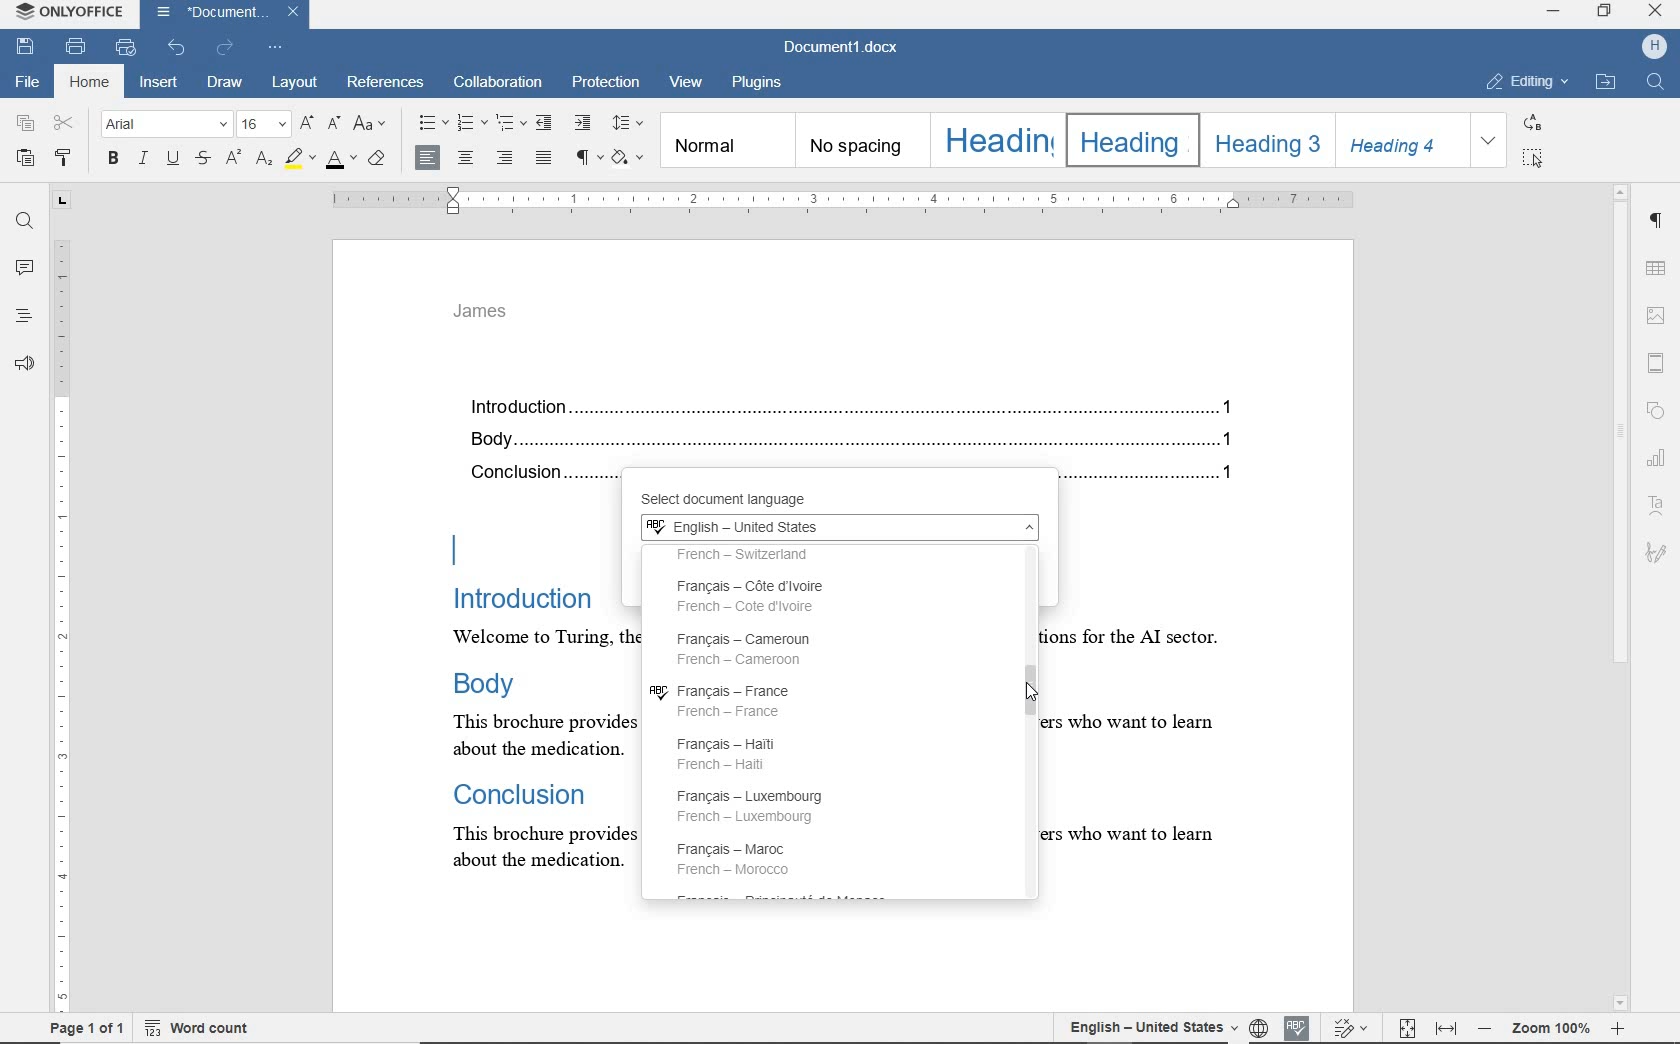  I want to click on , so click(1144, 667).